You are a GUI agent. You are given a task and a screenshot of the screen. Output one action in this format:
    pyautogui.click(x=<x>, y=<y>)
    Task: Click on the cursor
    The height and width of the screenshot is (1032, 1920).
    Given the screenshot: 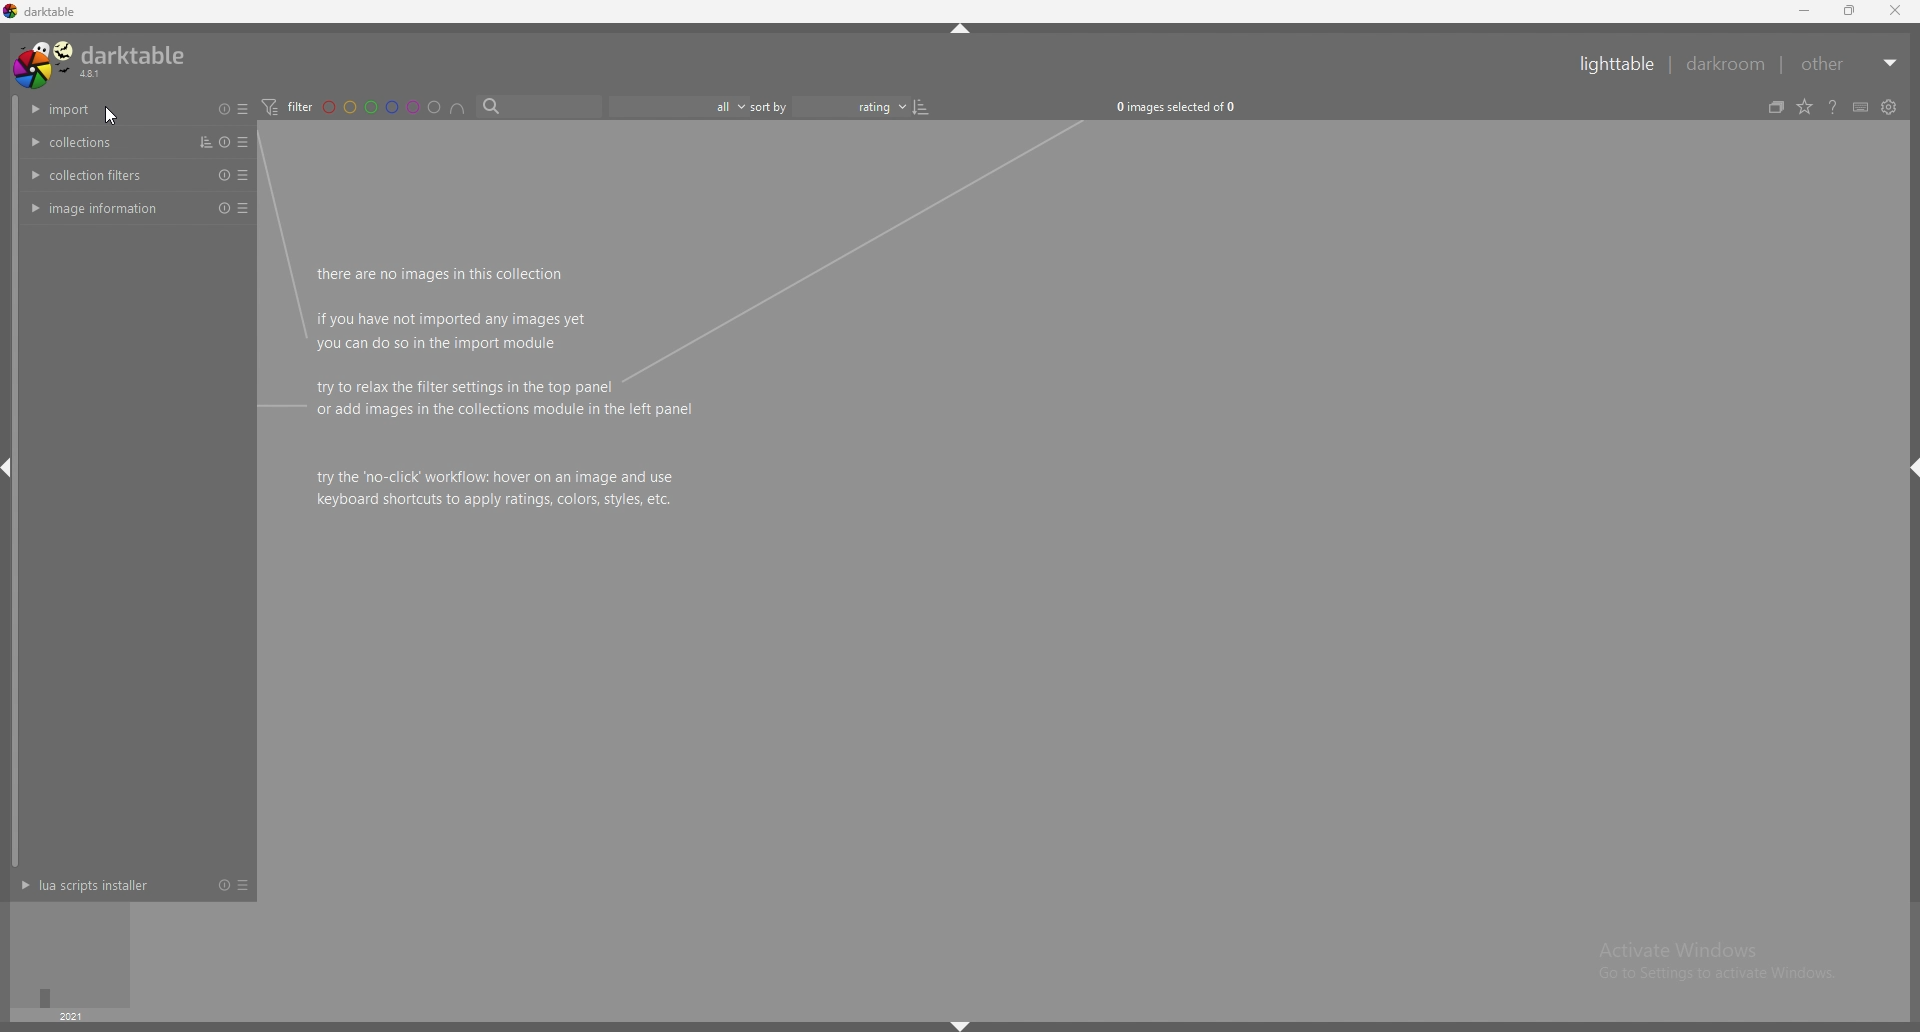 What is the action you would take?
    pyautogui.click(x=108, y=119)
    